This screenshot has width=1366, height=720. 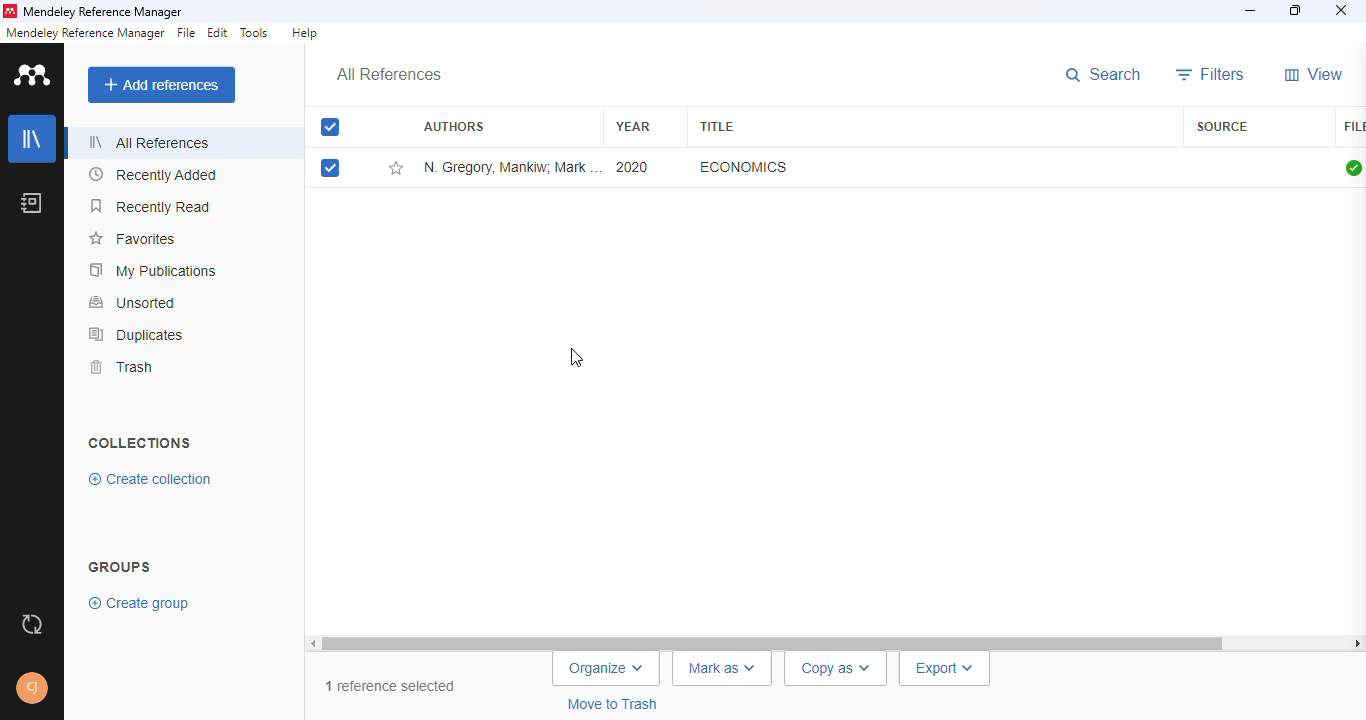 What do you see at coordinates (1210, 75) in the screenshot?
I see `filters` at bounding box center [1210, 75].